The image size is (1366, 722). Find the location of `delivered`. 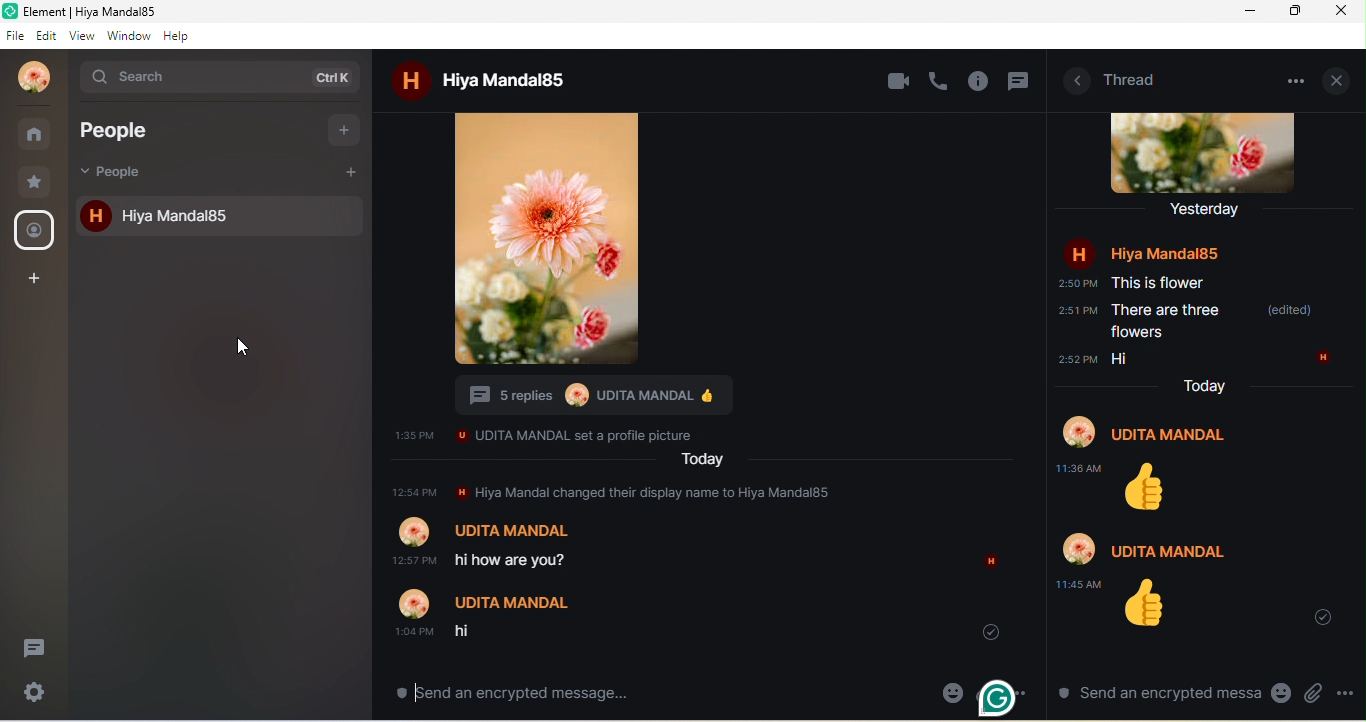

delivered is located at coordinates (983, 631).